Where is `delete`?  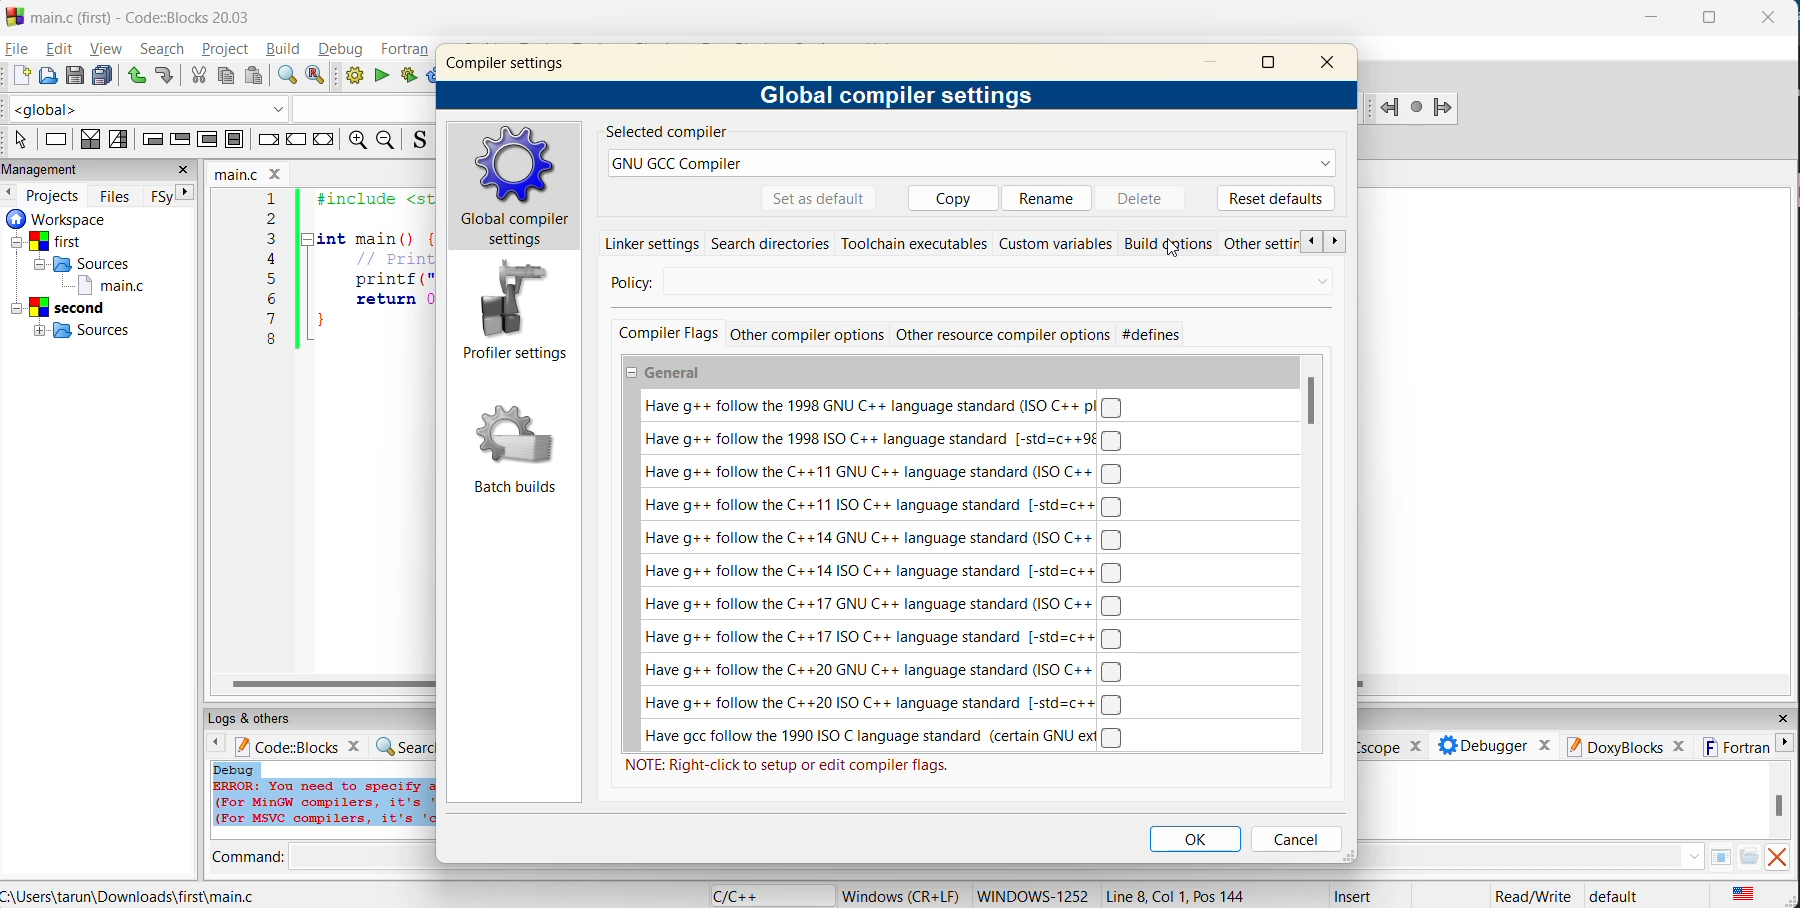 delete is located at coordinates (1143, 198).